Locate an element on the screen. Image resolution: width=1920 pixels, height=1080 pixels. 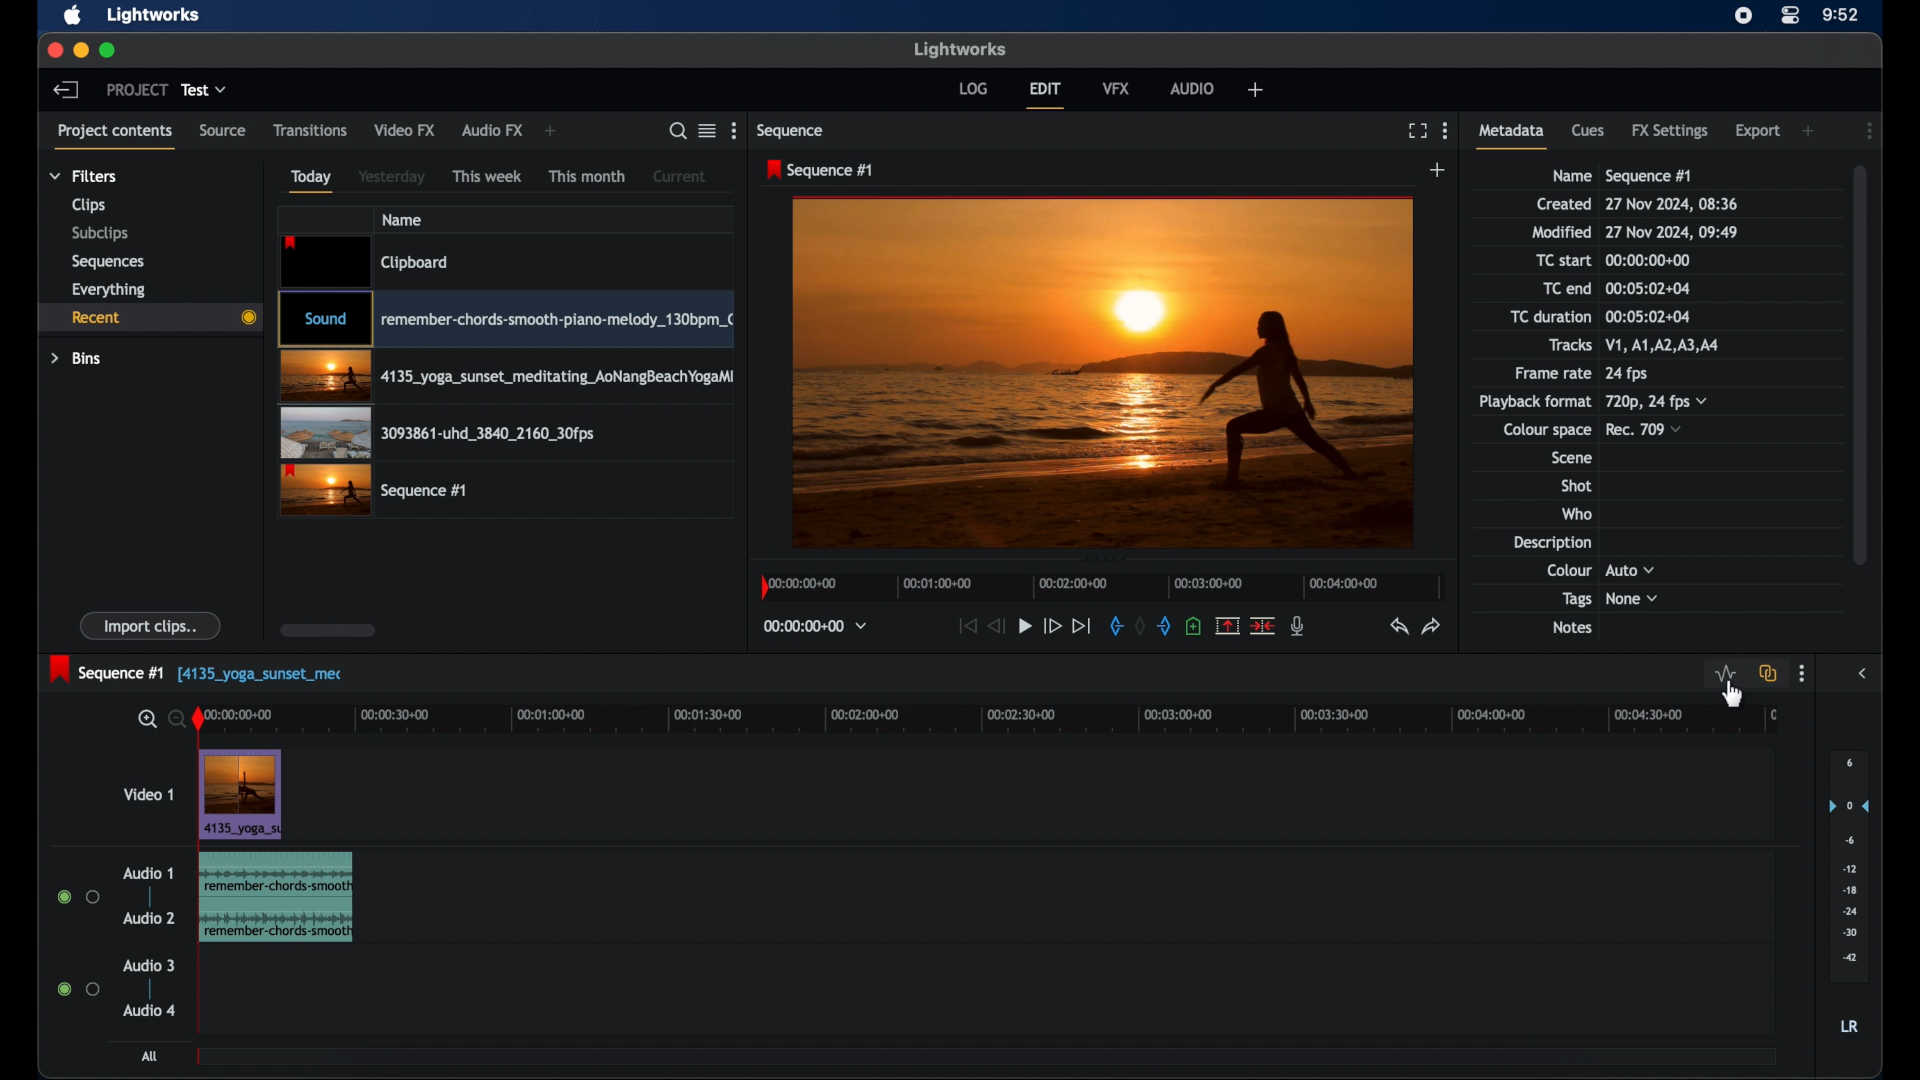
timeline  is located at coordinates (1001, 720).